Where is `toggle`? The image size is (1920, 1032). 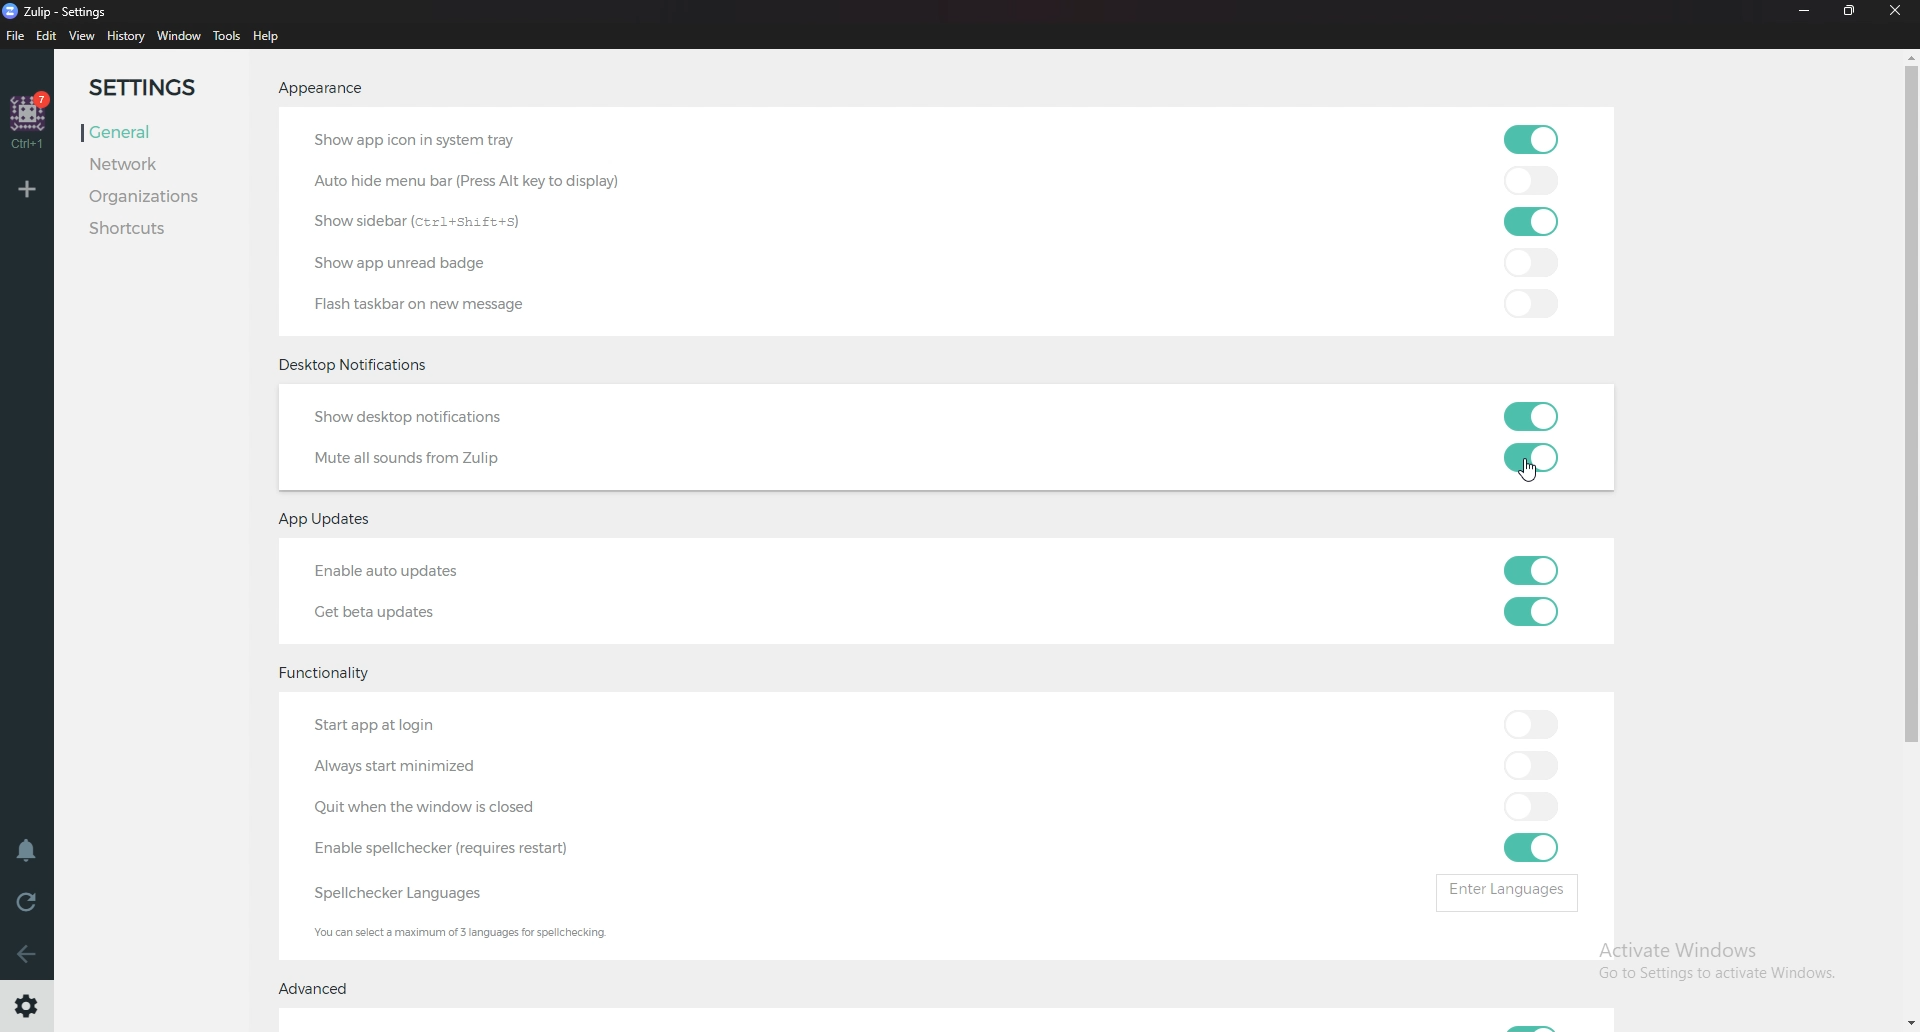
toggle is located at coordinates (1530, 611).